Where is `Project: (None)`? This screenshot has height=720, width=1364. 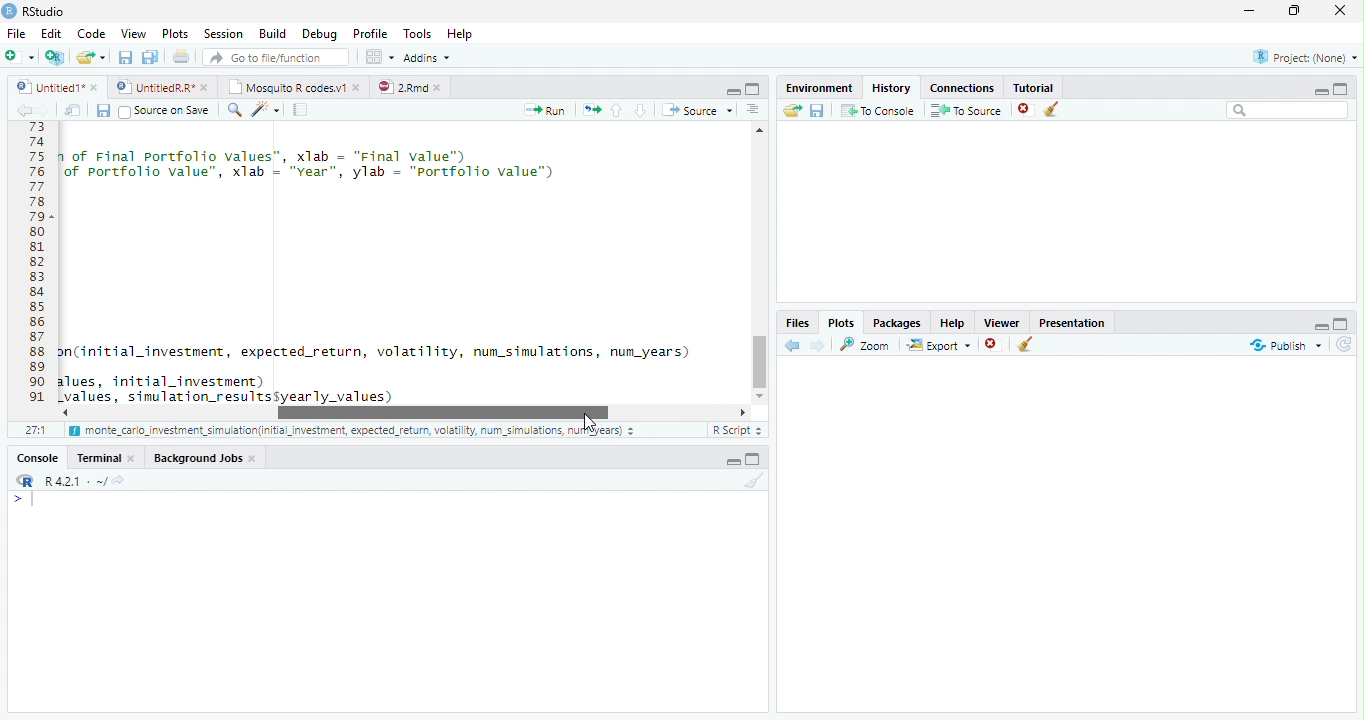 Project: (None) is located at coordinates (1301, 58).